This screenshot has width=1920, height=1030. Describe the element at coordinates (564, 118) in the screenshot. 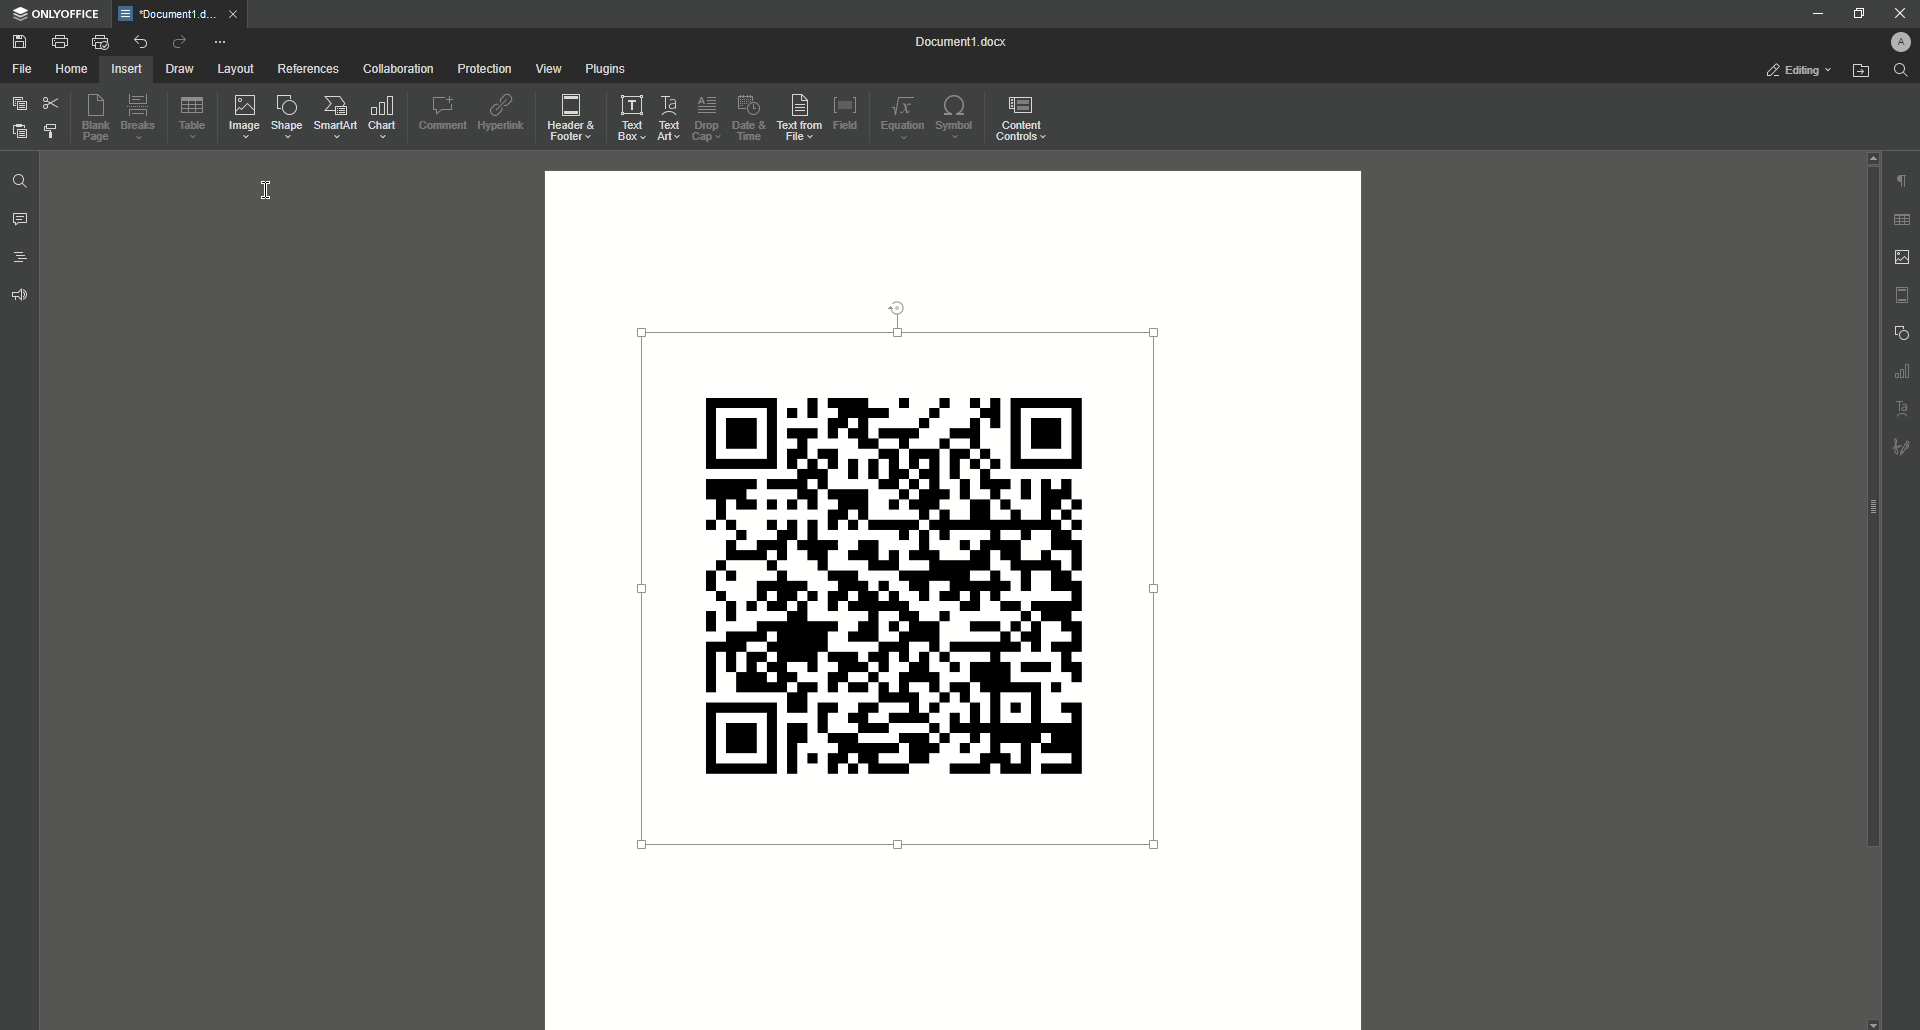

I see `Header and Footer` at that location.